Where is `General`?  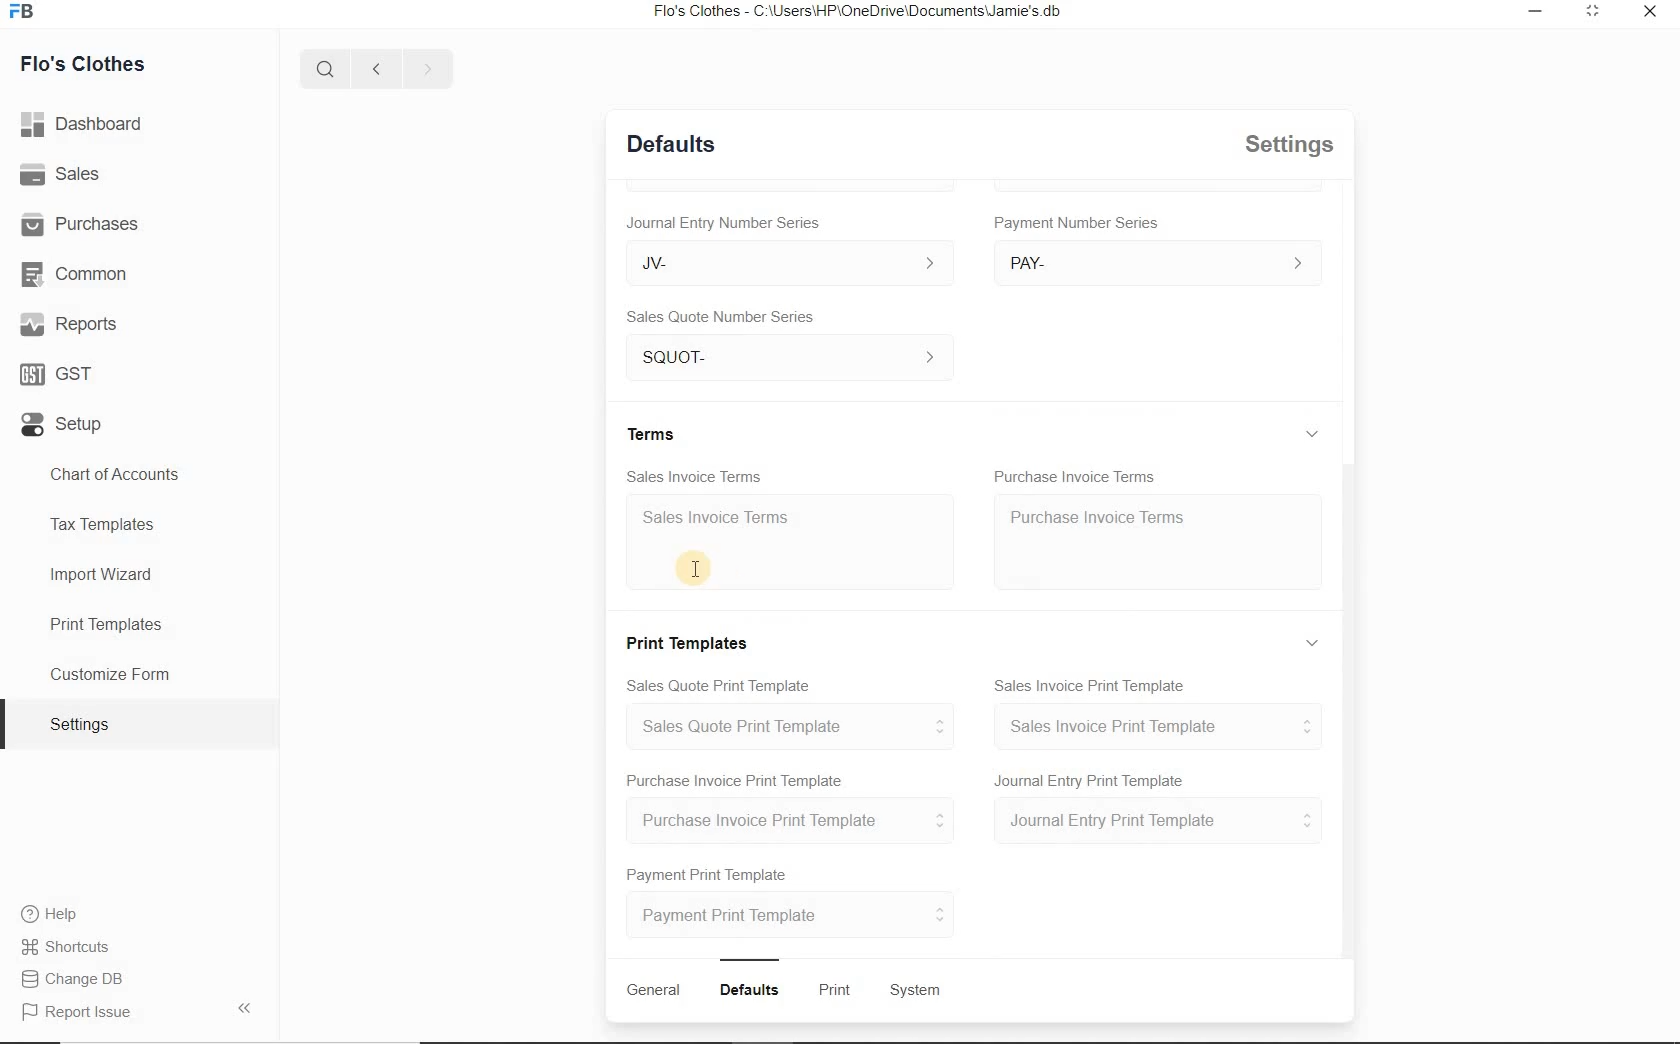 General is located at coordinates (653, 989).